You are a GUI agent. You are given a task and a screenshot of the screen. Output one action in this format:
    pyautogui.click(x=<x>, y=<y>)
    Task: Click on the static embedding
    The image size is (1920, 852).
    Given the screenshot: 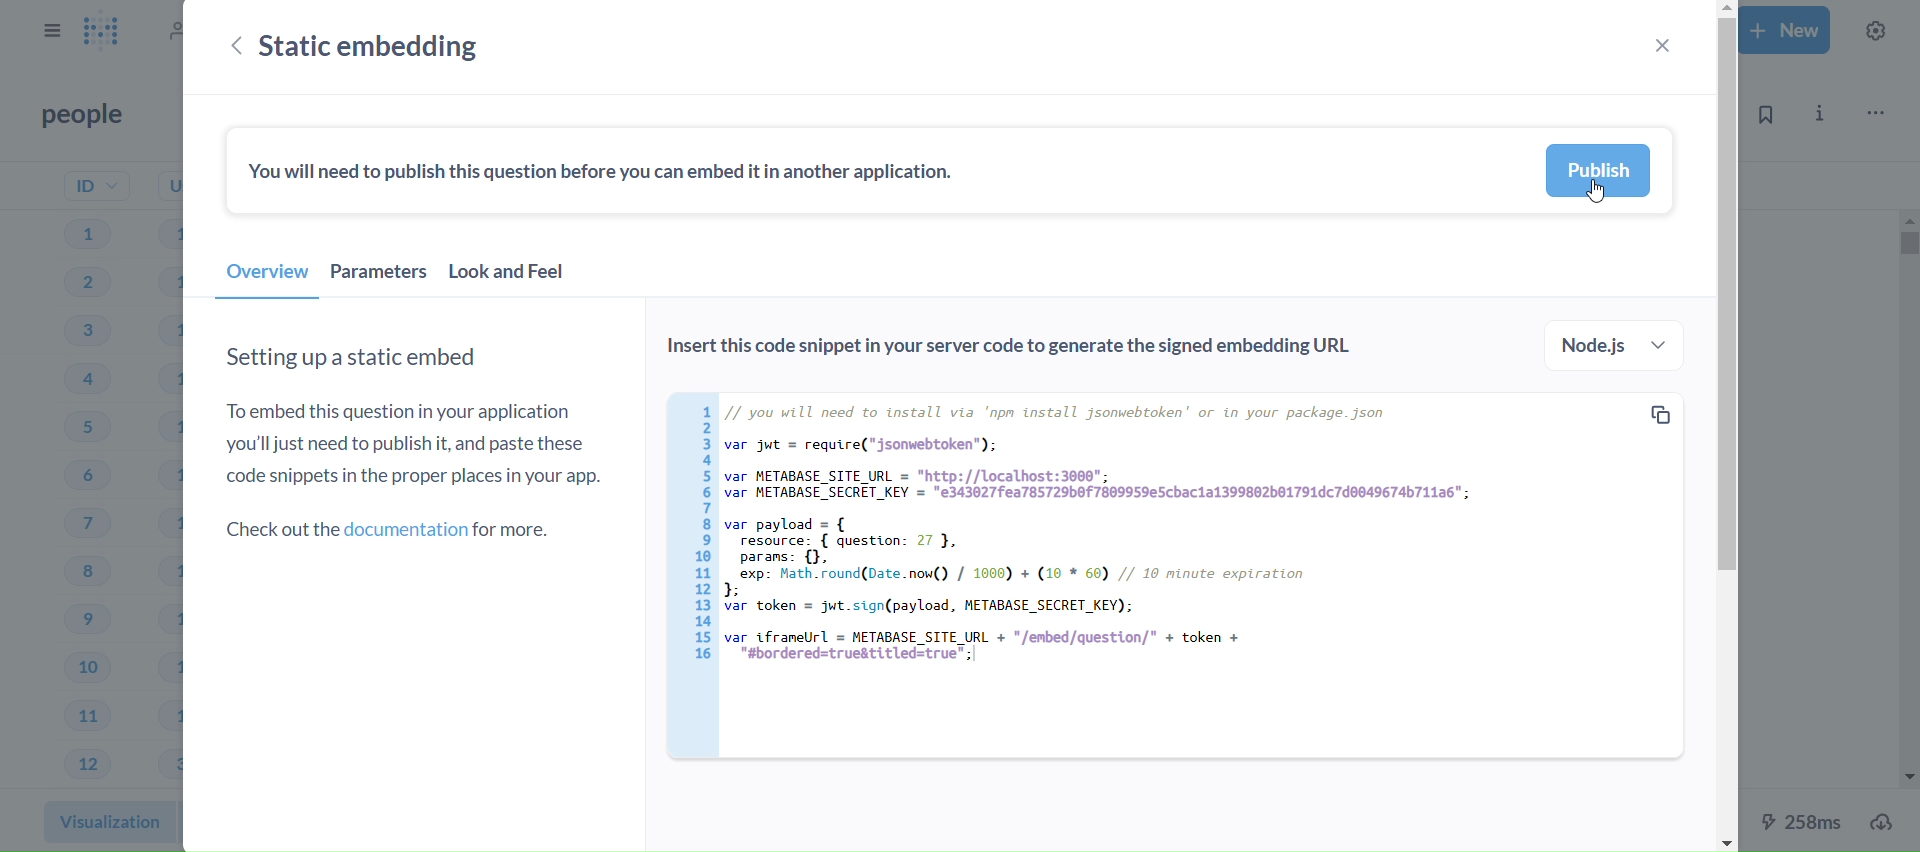 What is the action you would take?
    pyautogui.click(x=403, y=46)
    